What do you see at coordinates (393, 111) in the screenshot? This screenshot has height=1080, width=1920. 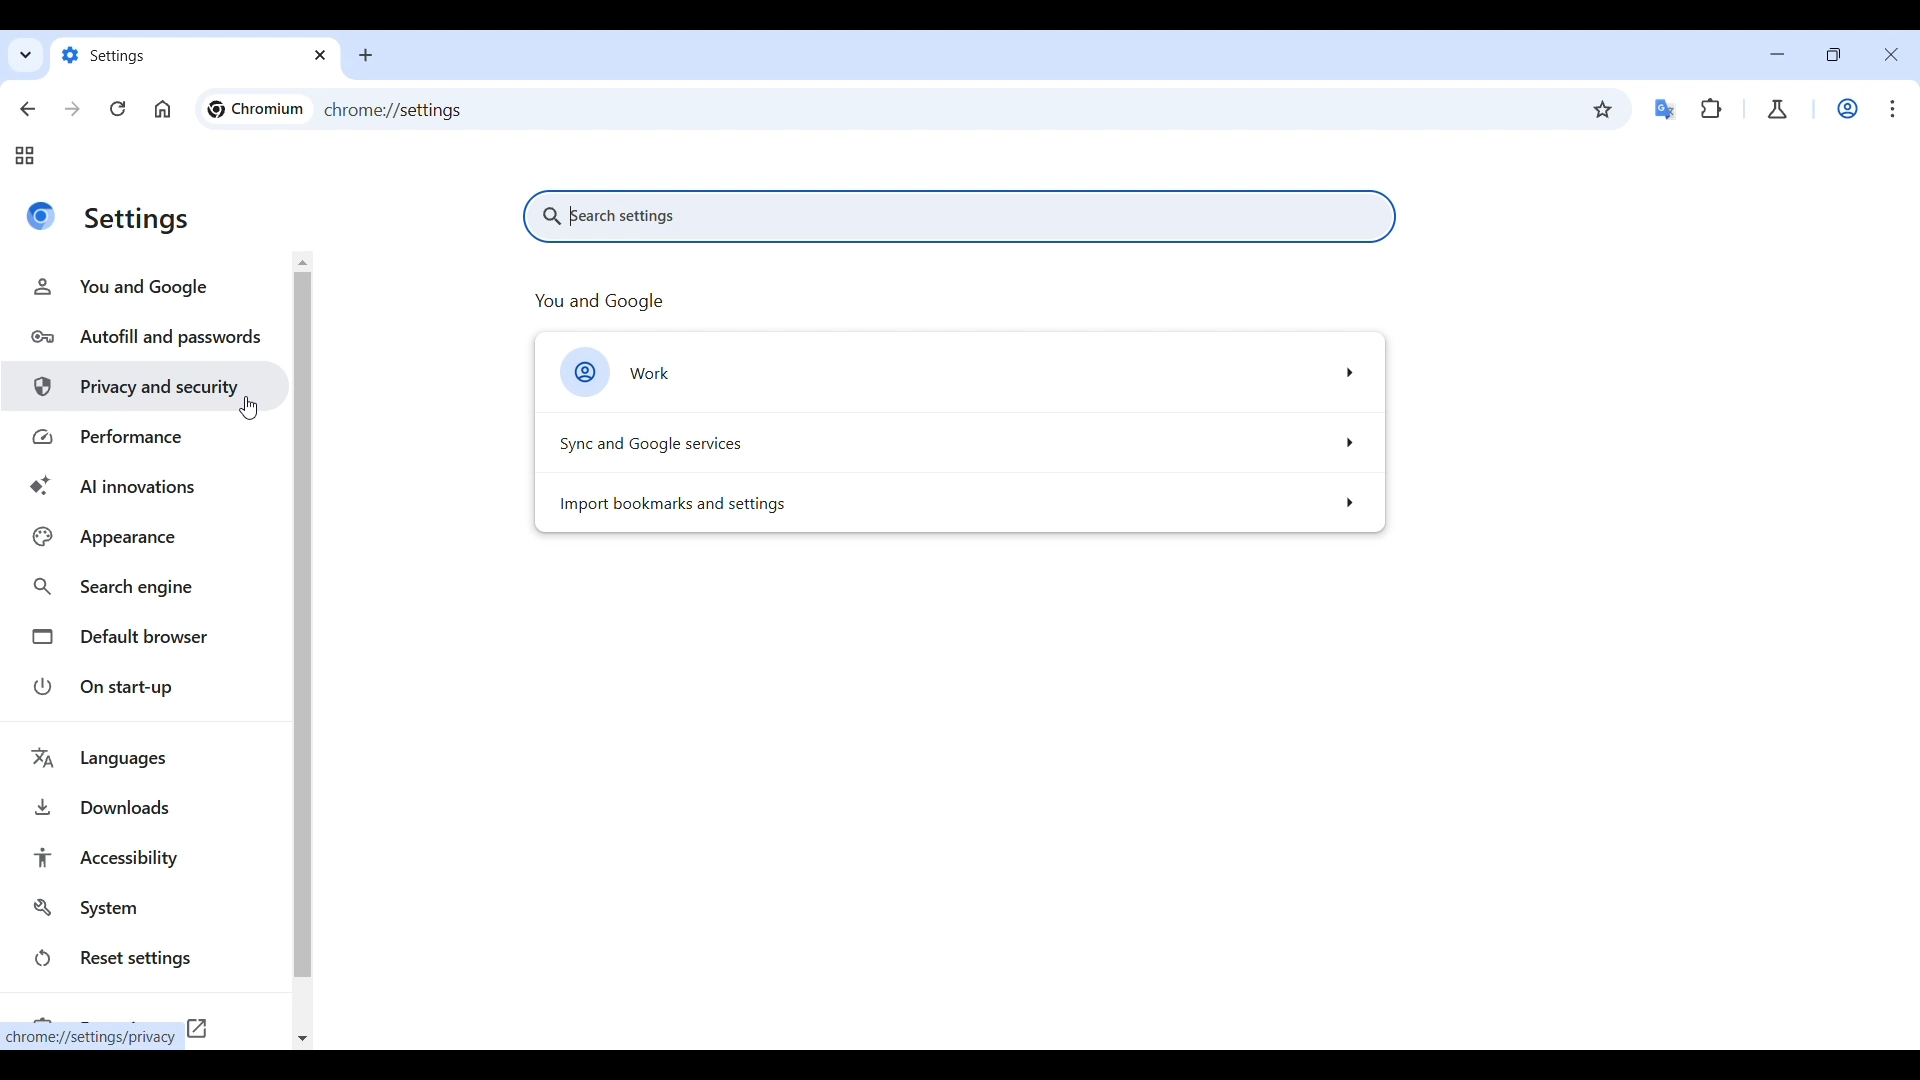 I see `chrome://settings` at bounding box center [393, 111].